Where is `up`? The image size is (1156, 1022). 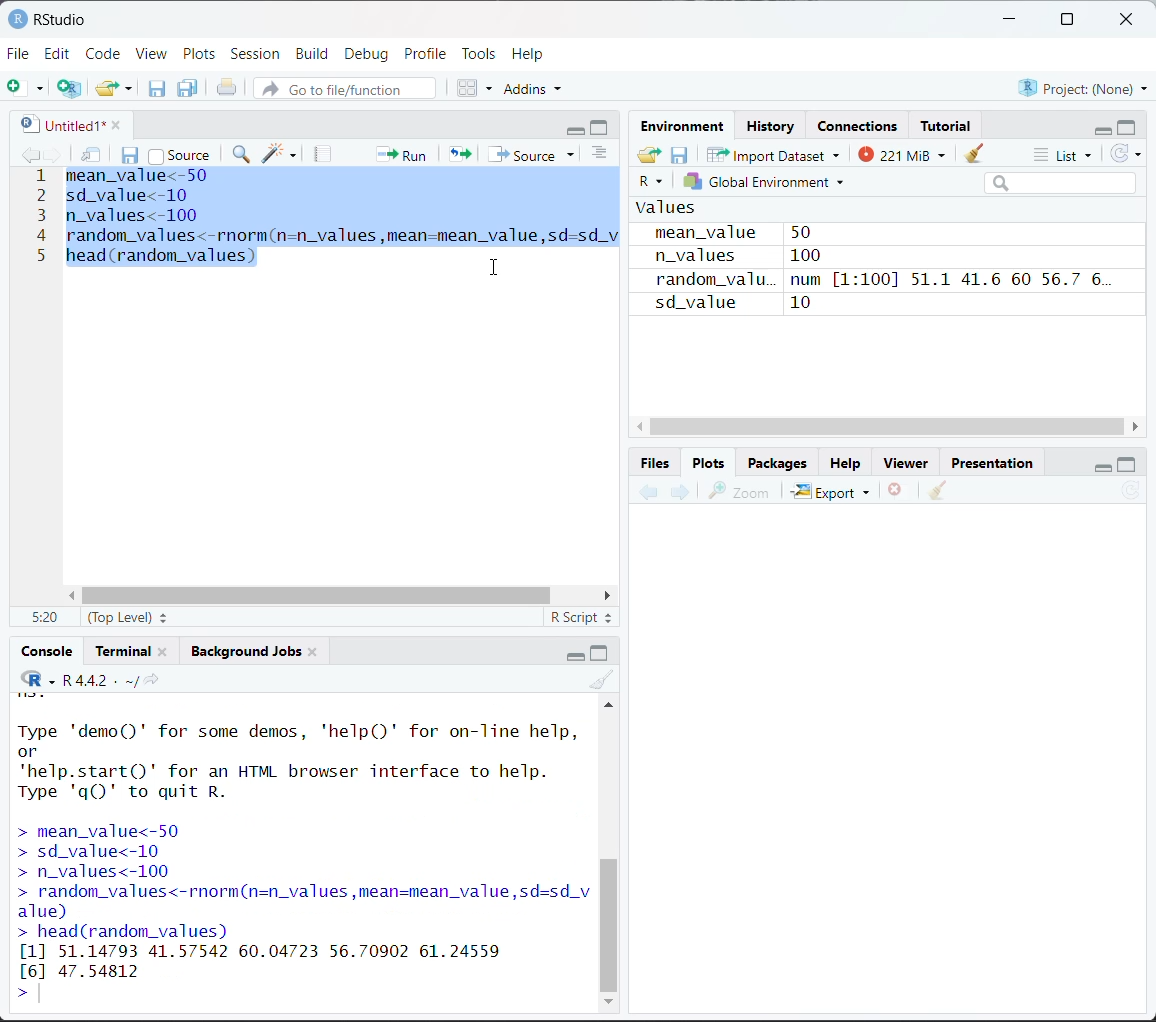 up is located at coordinates (607, 703).